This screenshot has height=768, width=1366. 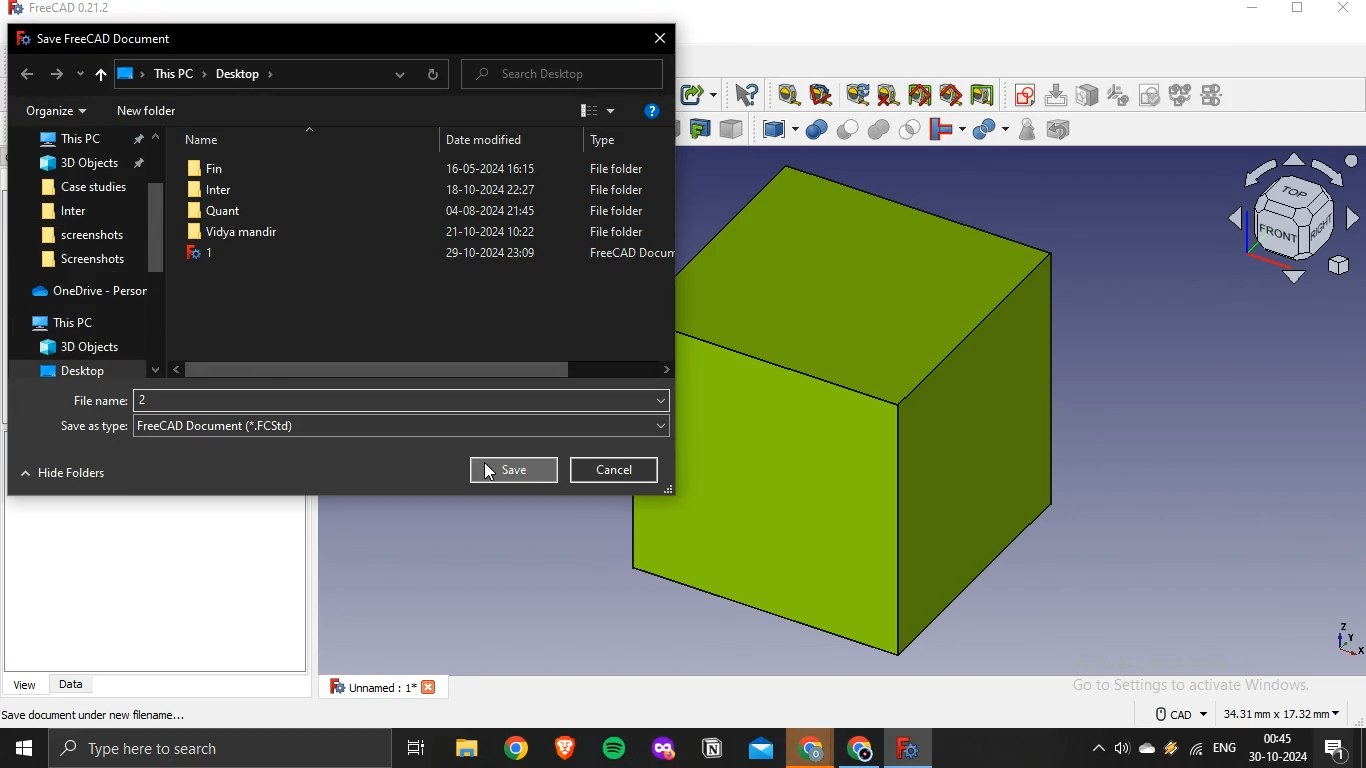 I want to click on 3d objects, so click(x=82, y=349).